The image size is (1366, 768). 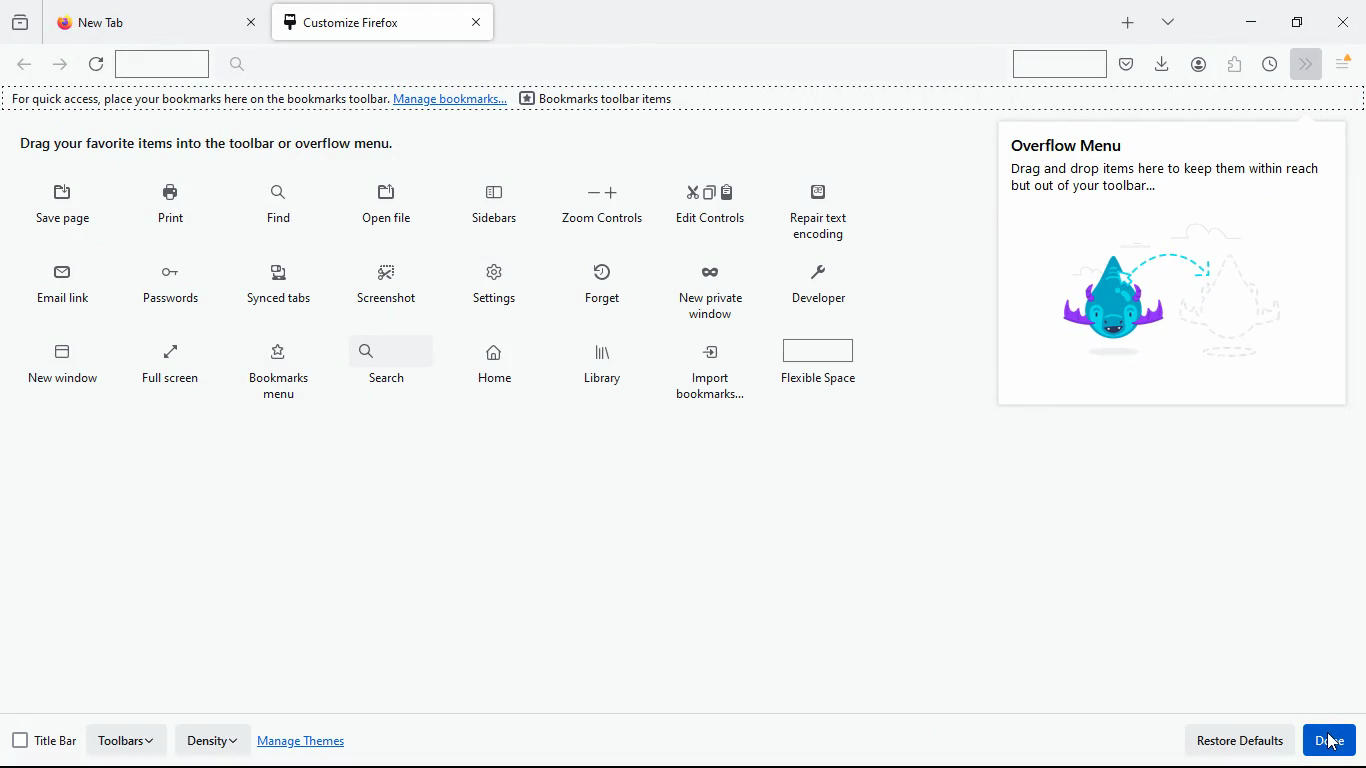 What do you see at coordinates (713, 208) in the screenshot?
I see `zoom controls` at bounding box center [713, 208].